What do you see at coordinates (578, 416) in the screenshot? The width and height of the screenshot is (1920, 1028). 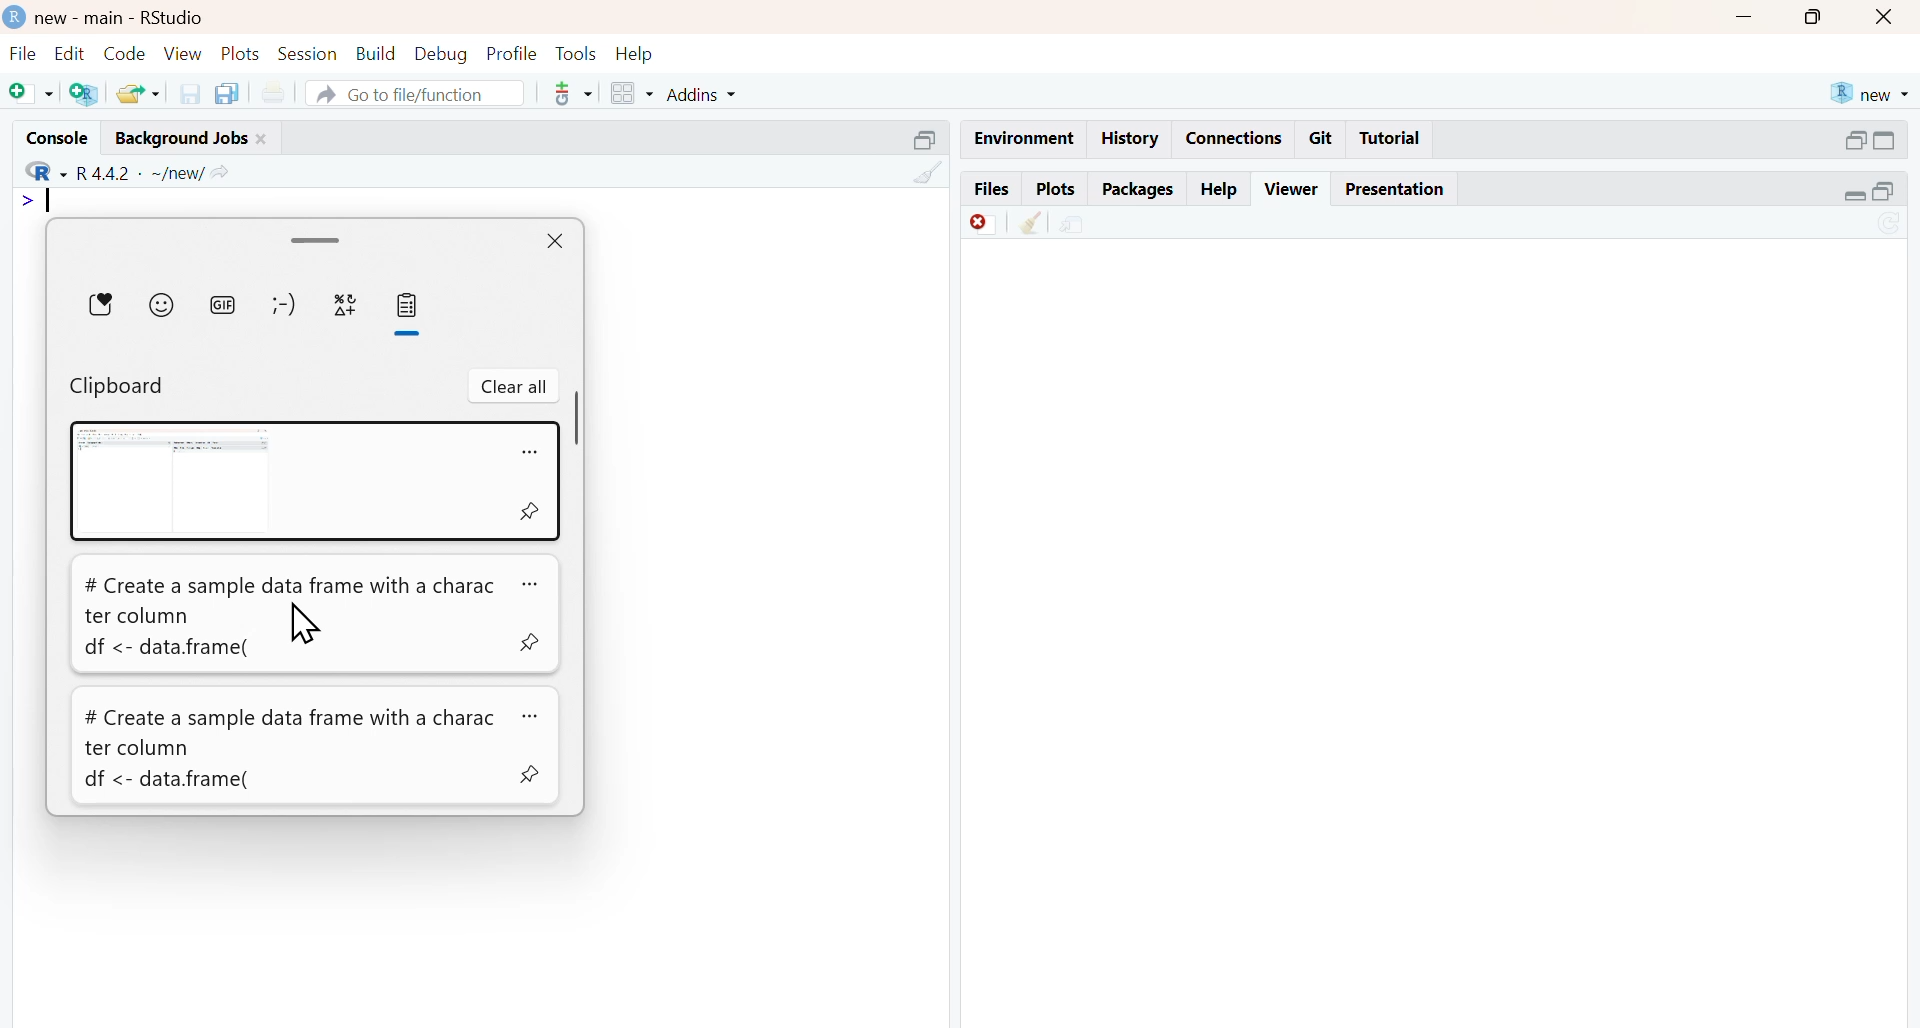 I see `scrollbar` at bounding box center [578, 416].